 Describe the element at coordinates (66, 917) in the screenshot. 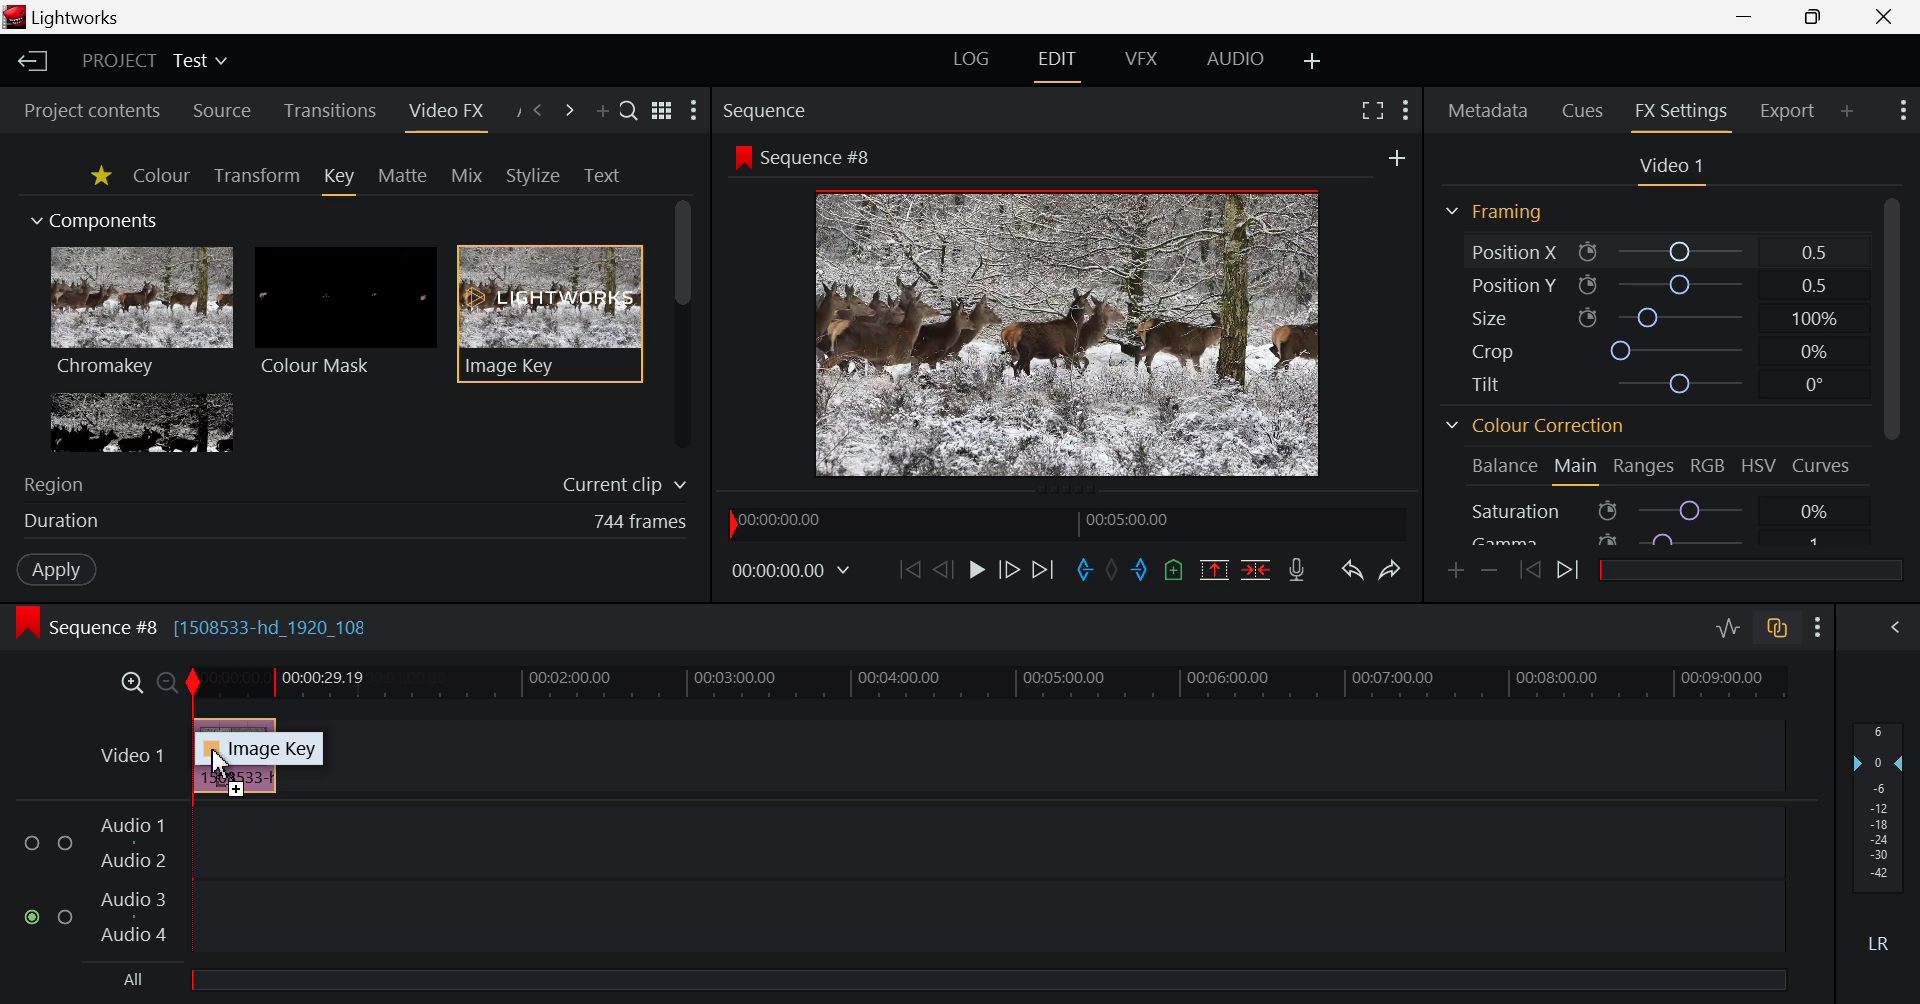

I see `checkbox` at that location.